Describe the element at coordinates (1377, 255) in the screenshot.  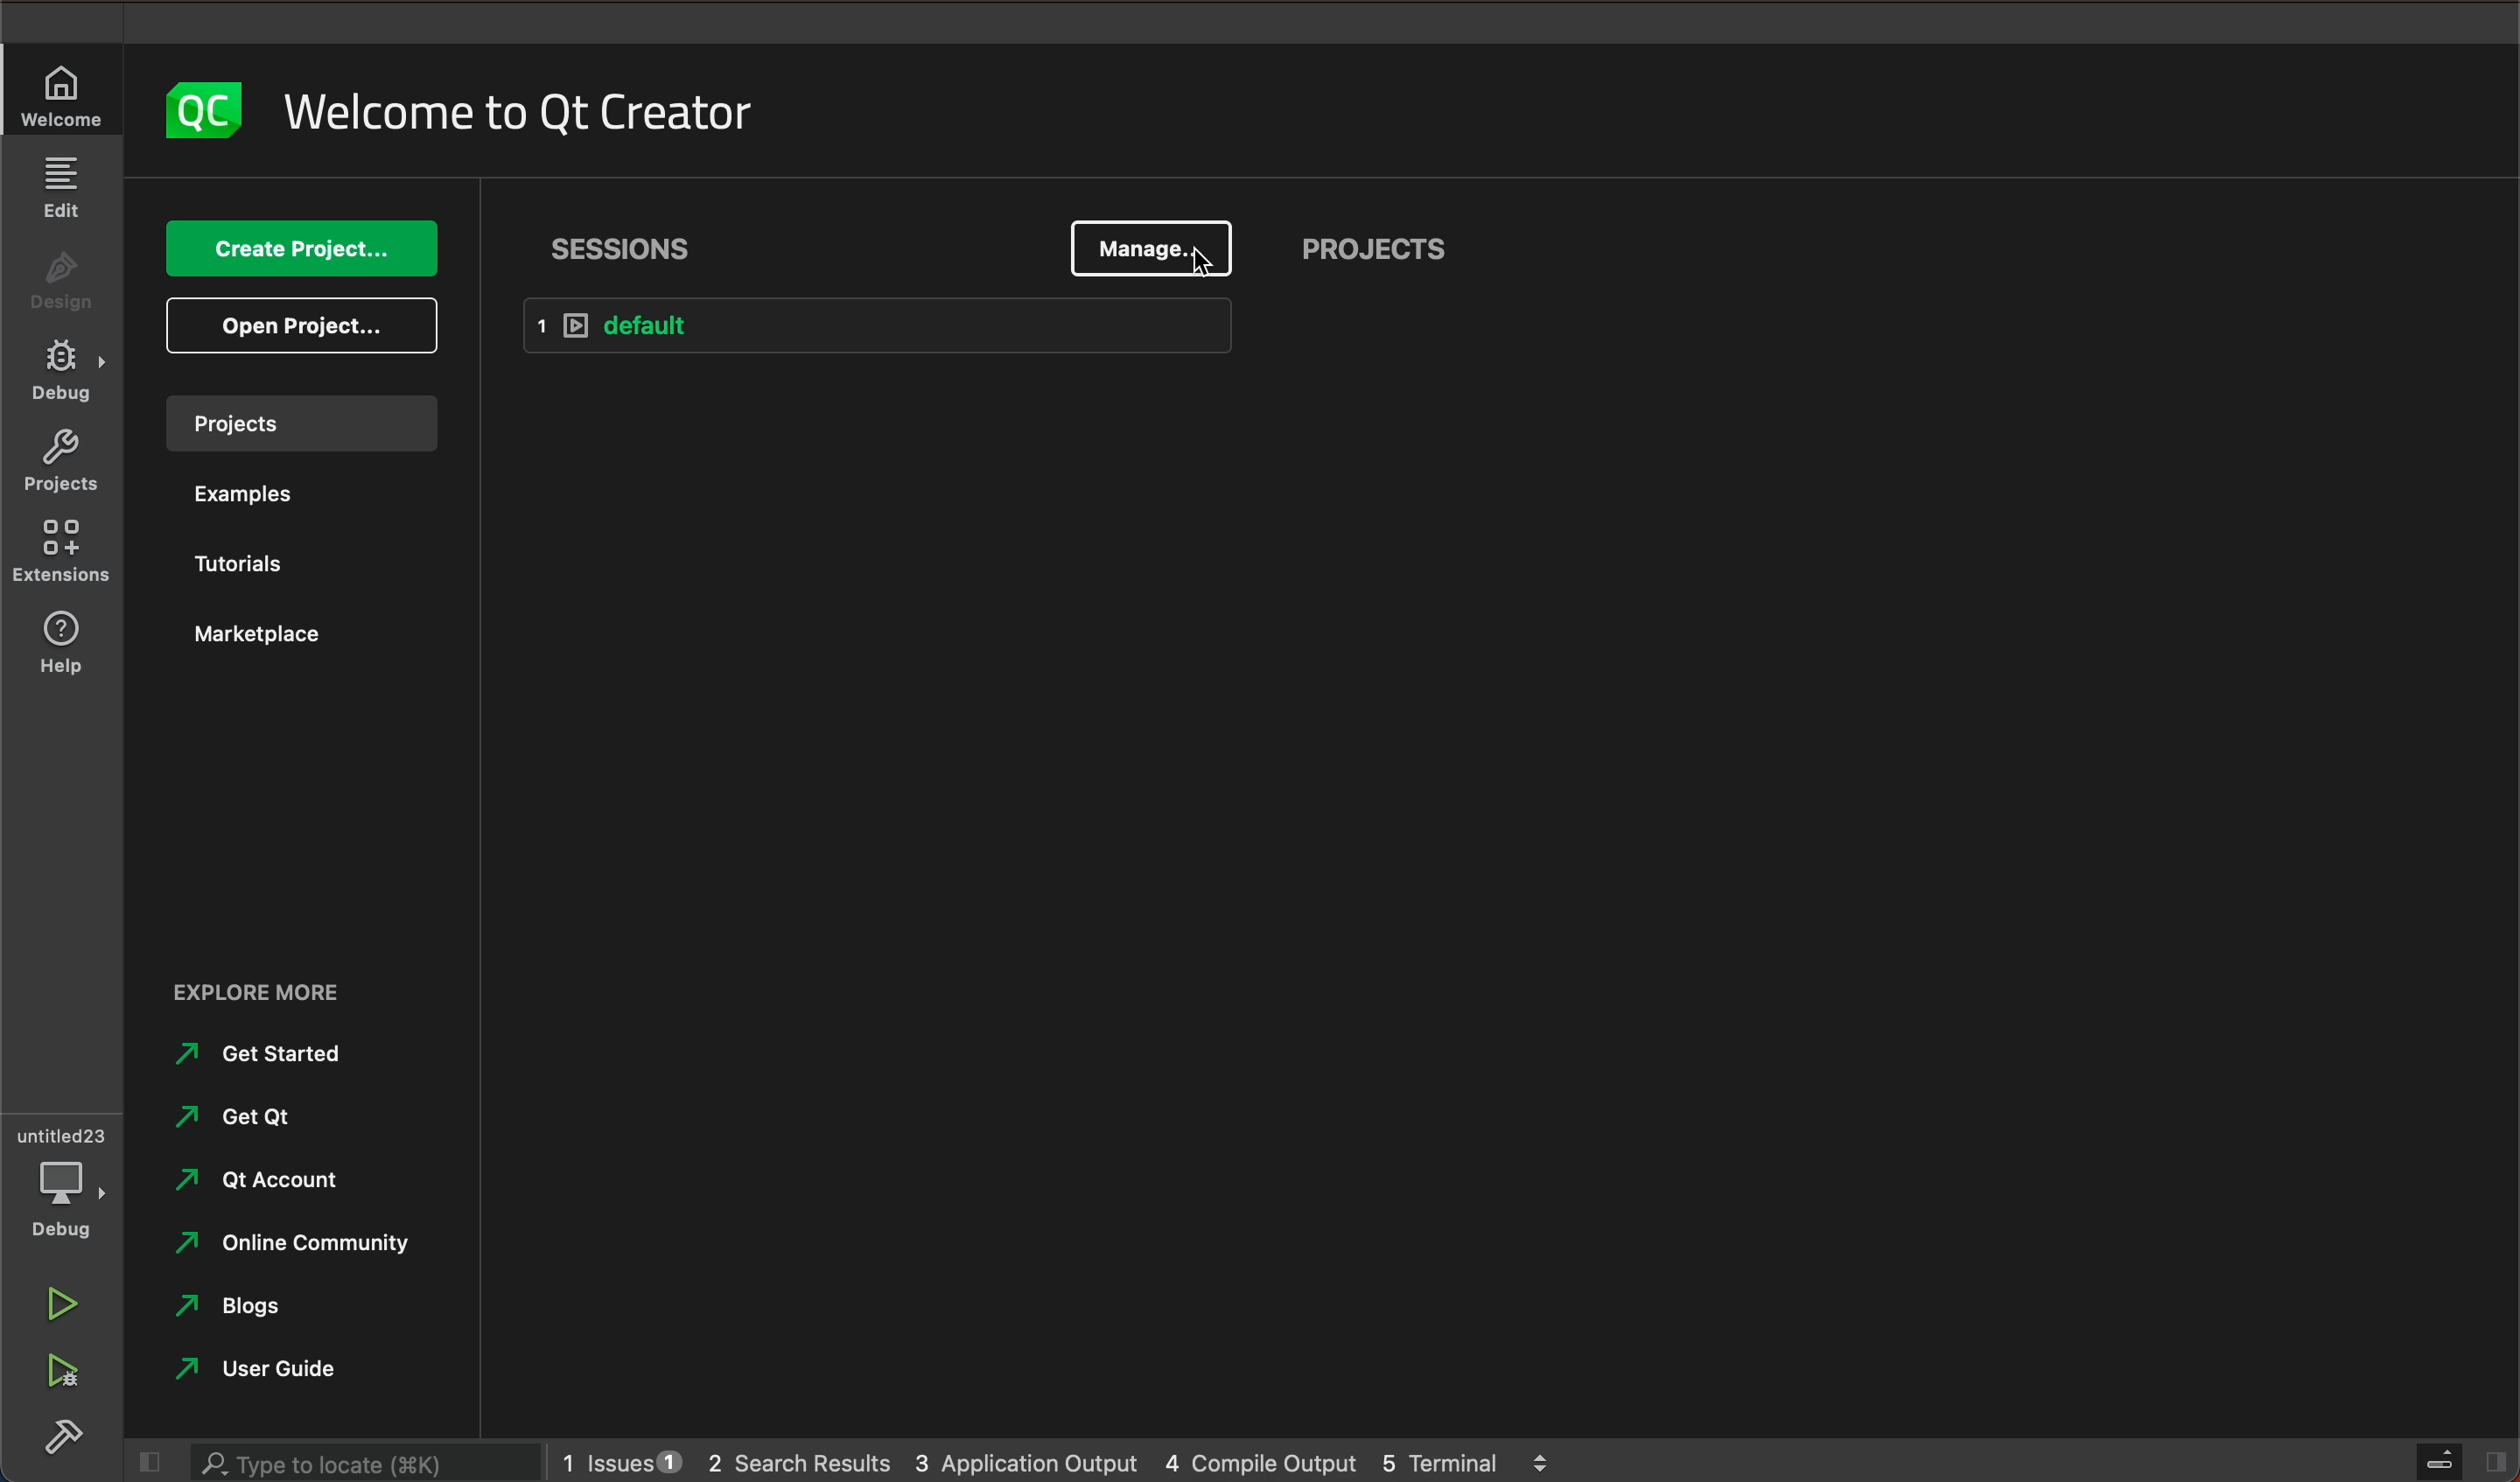
I see `projects` at that location.